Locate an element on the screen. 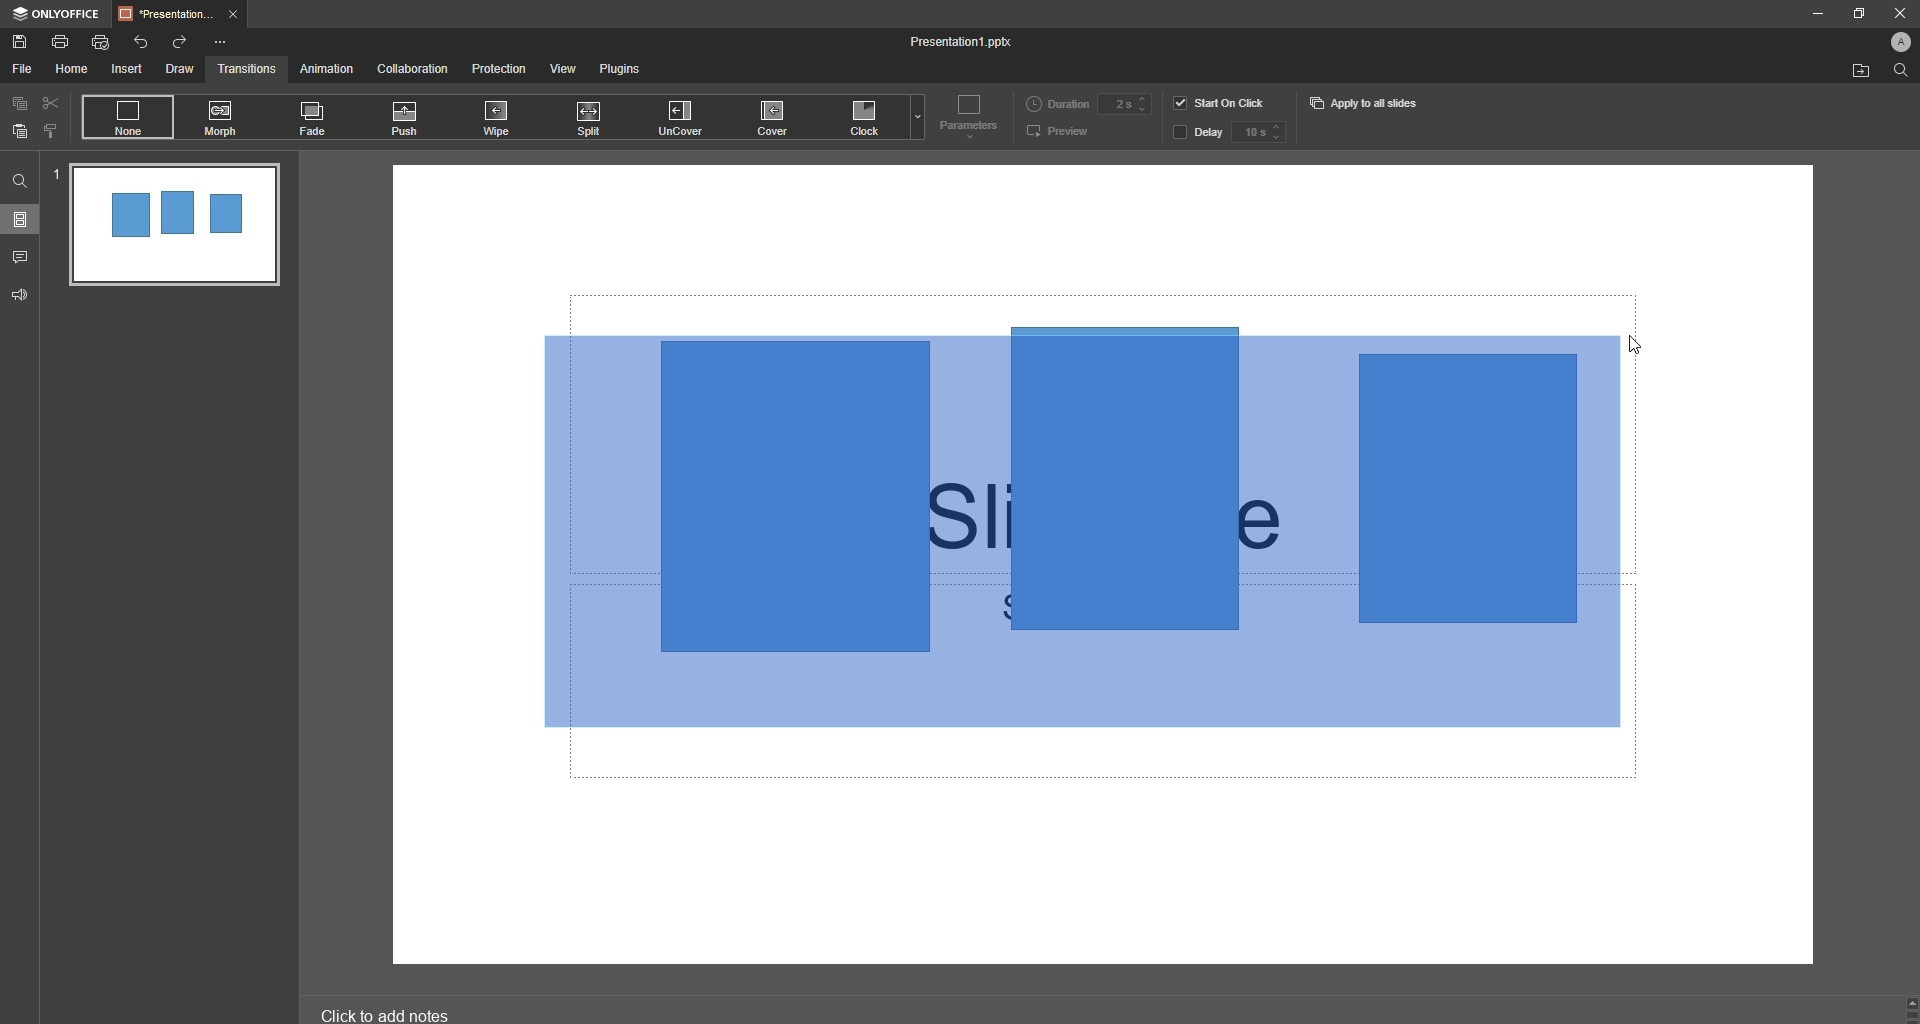  Print is located at coordinates (60, 41).